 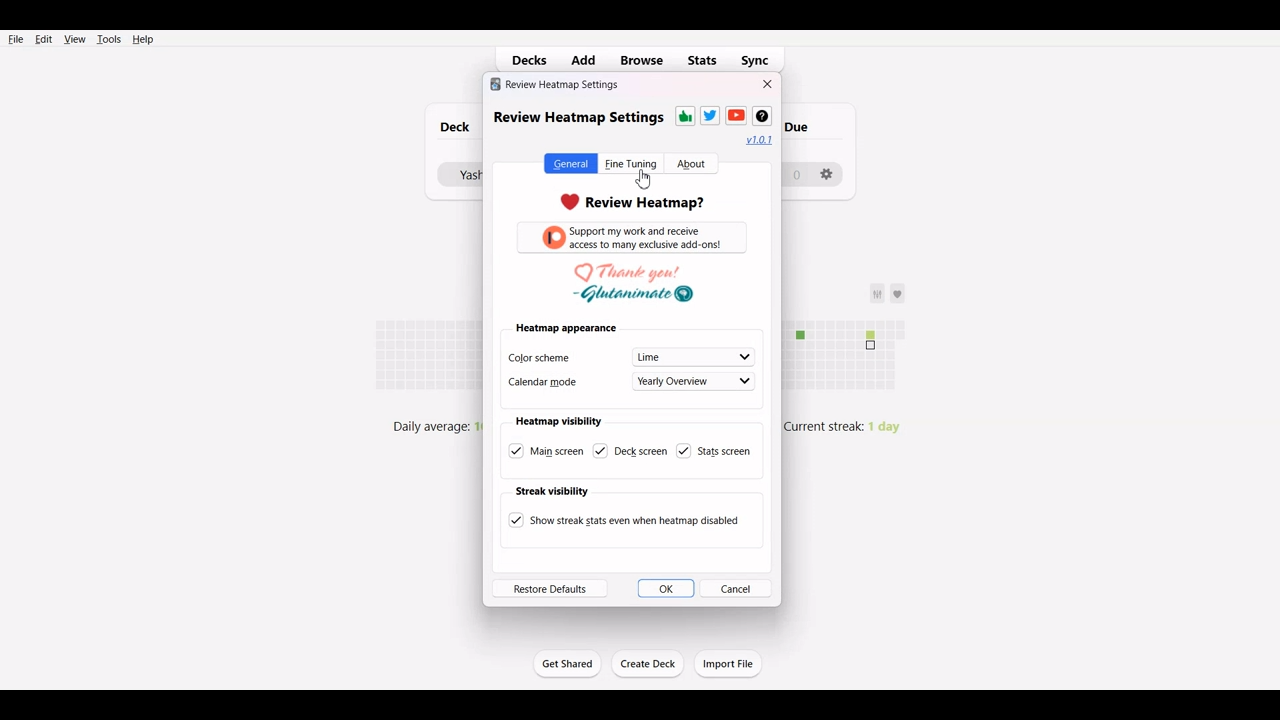 What do you see at coordinates (425, 425) in the screenshot?
I see `daily average` at bounding box center [425, 425].